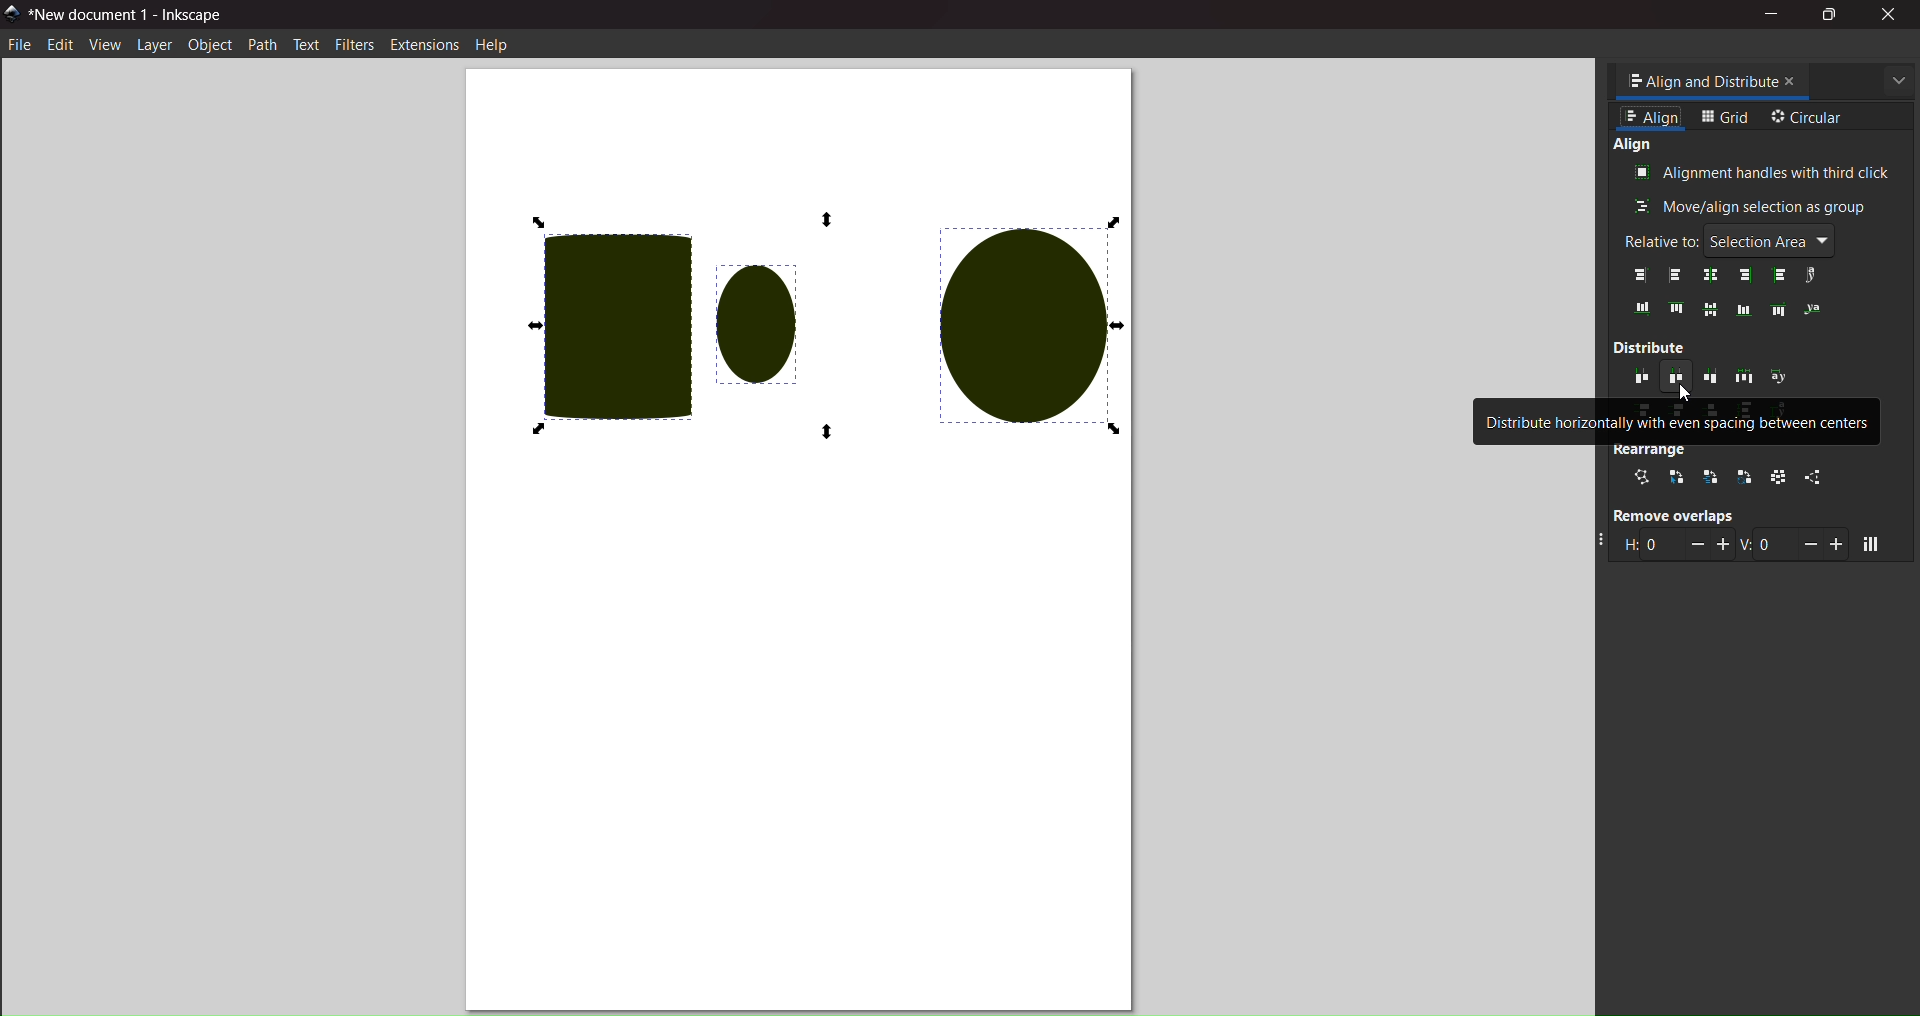 This screenshot has height=1016, width=1920. I want to click on file, so click(22, 46).